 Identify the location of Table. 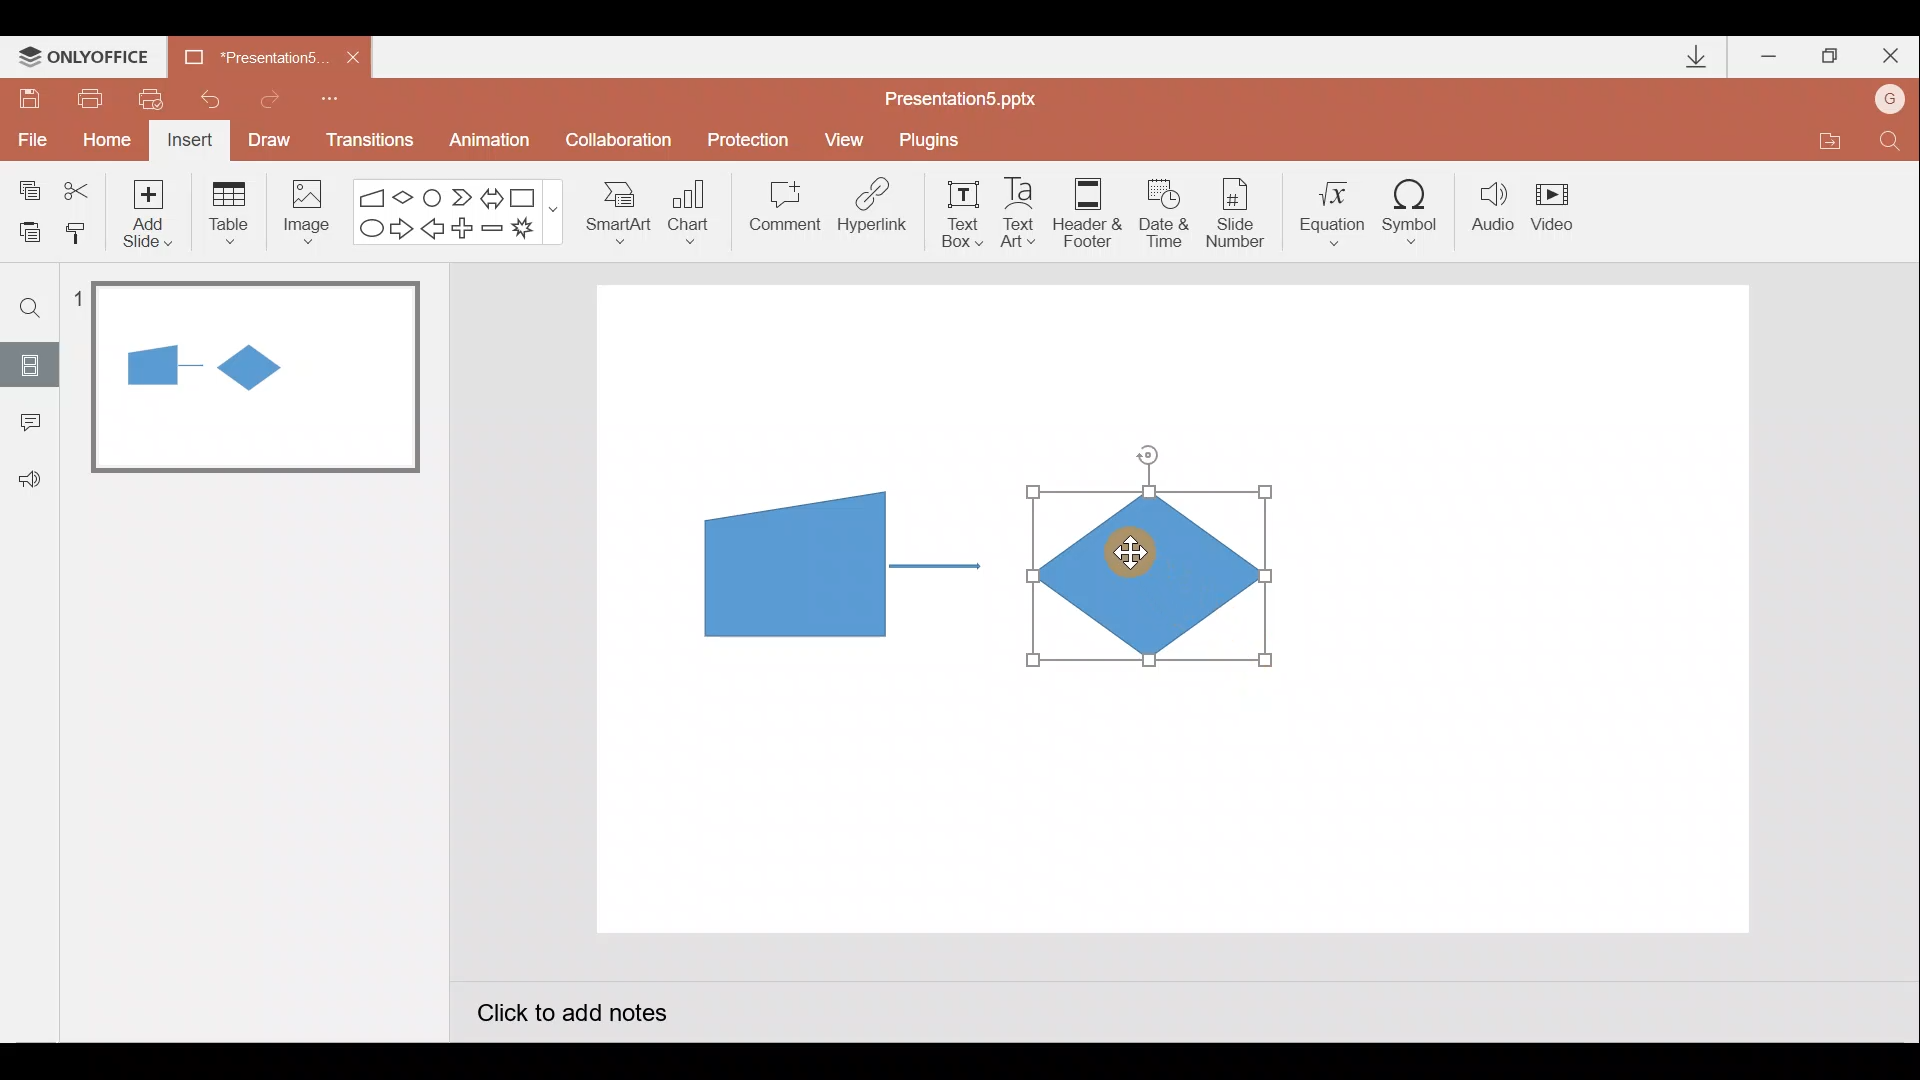
(227, 211).